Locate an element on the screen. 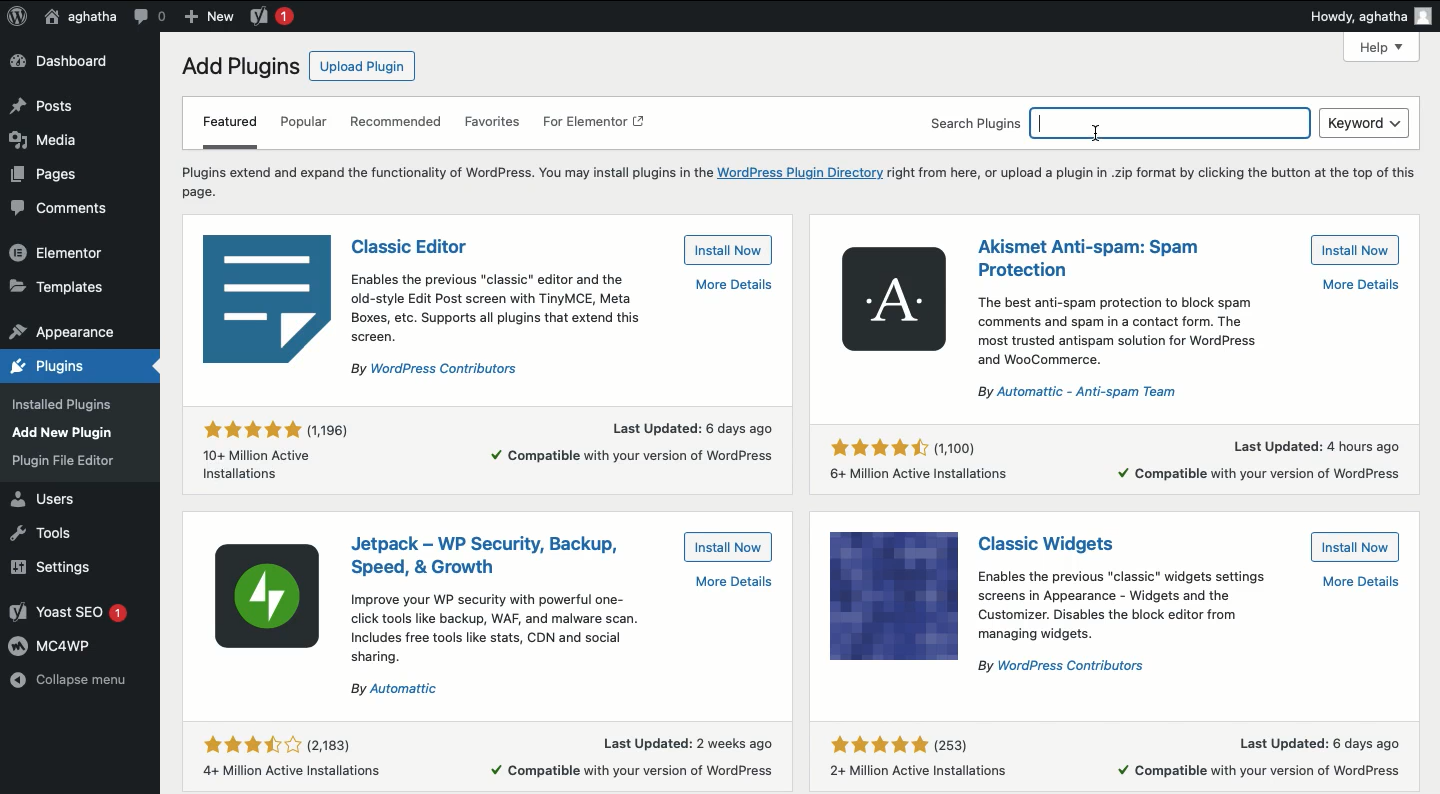 Image resolution: width=1440 pixels, height=794 pixels. Settings is located at coordinates (60, 568).